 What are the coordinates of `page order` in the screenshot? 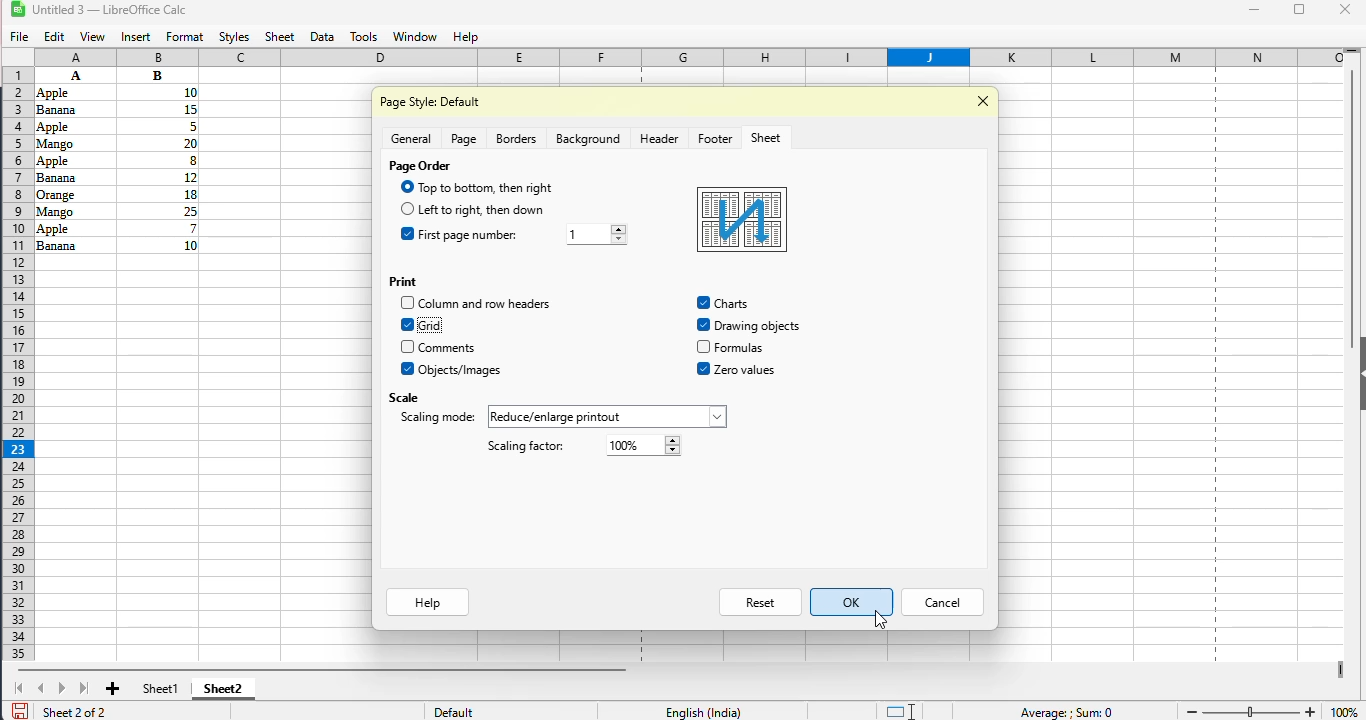 It's located at (420, 166).